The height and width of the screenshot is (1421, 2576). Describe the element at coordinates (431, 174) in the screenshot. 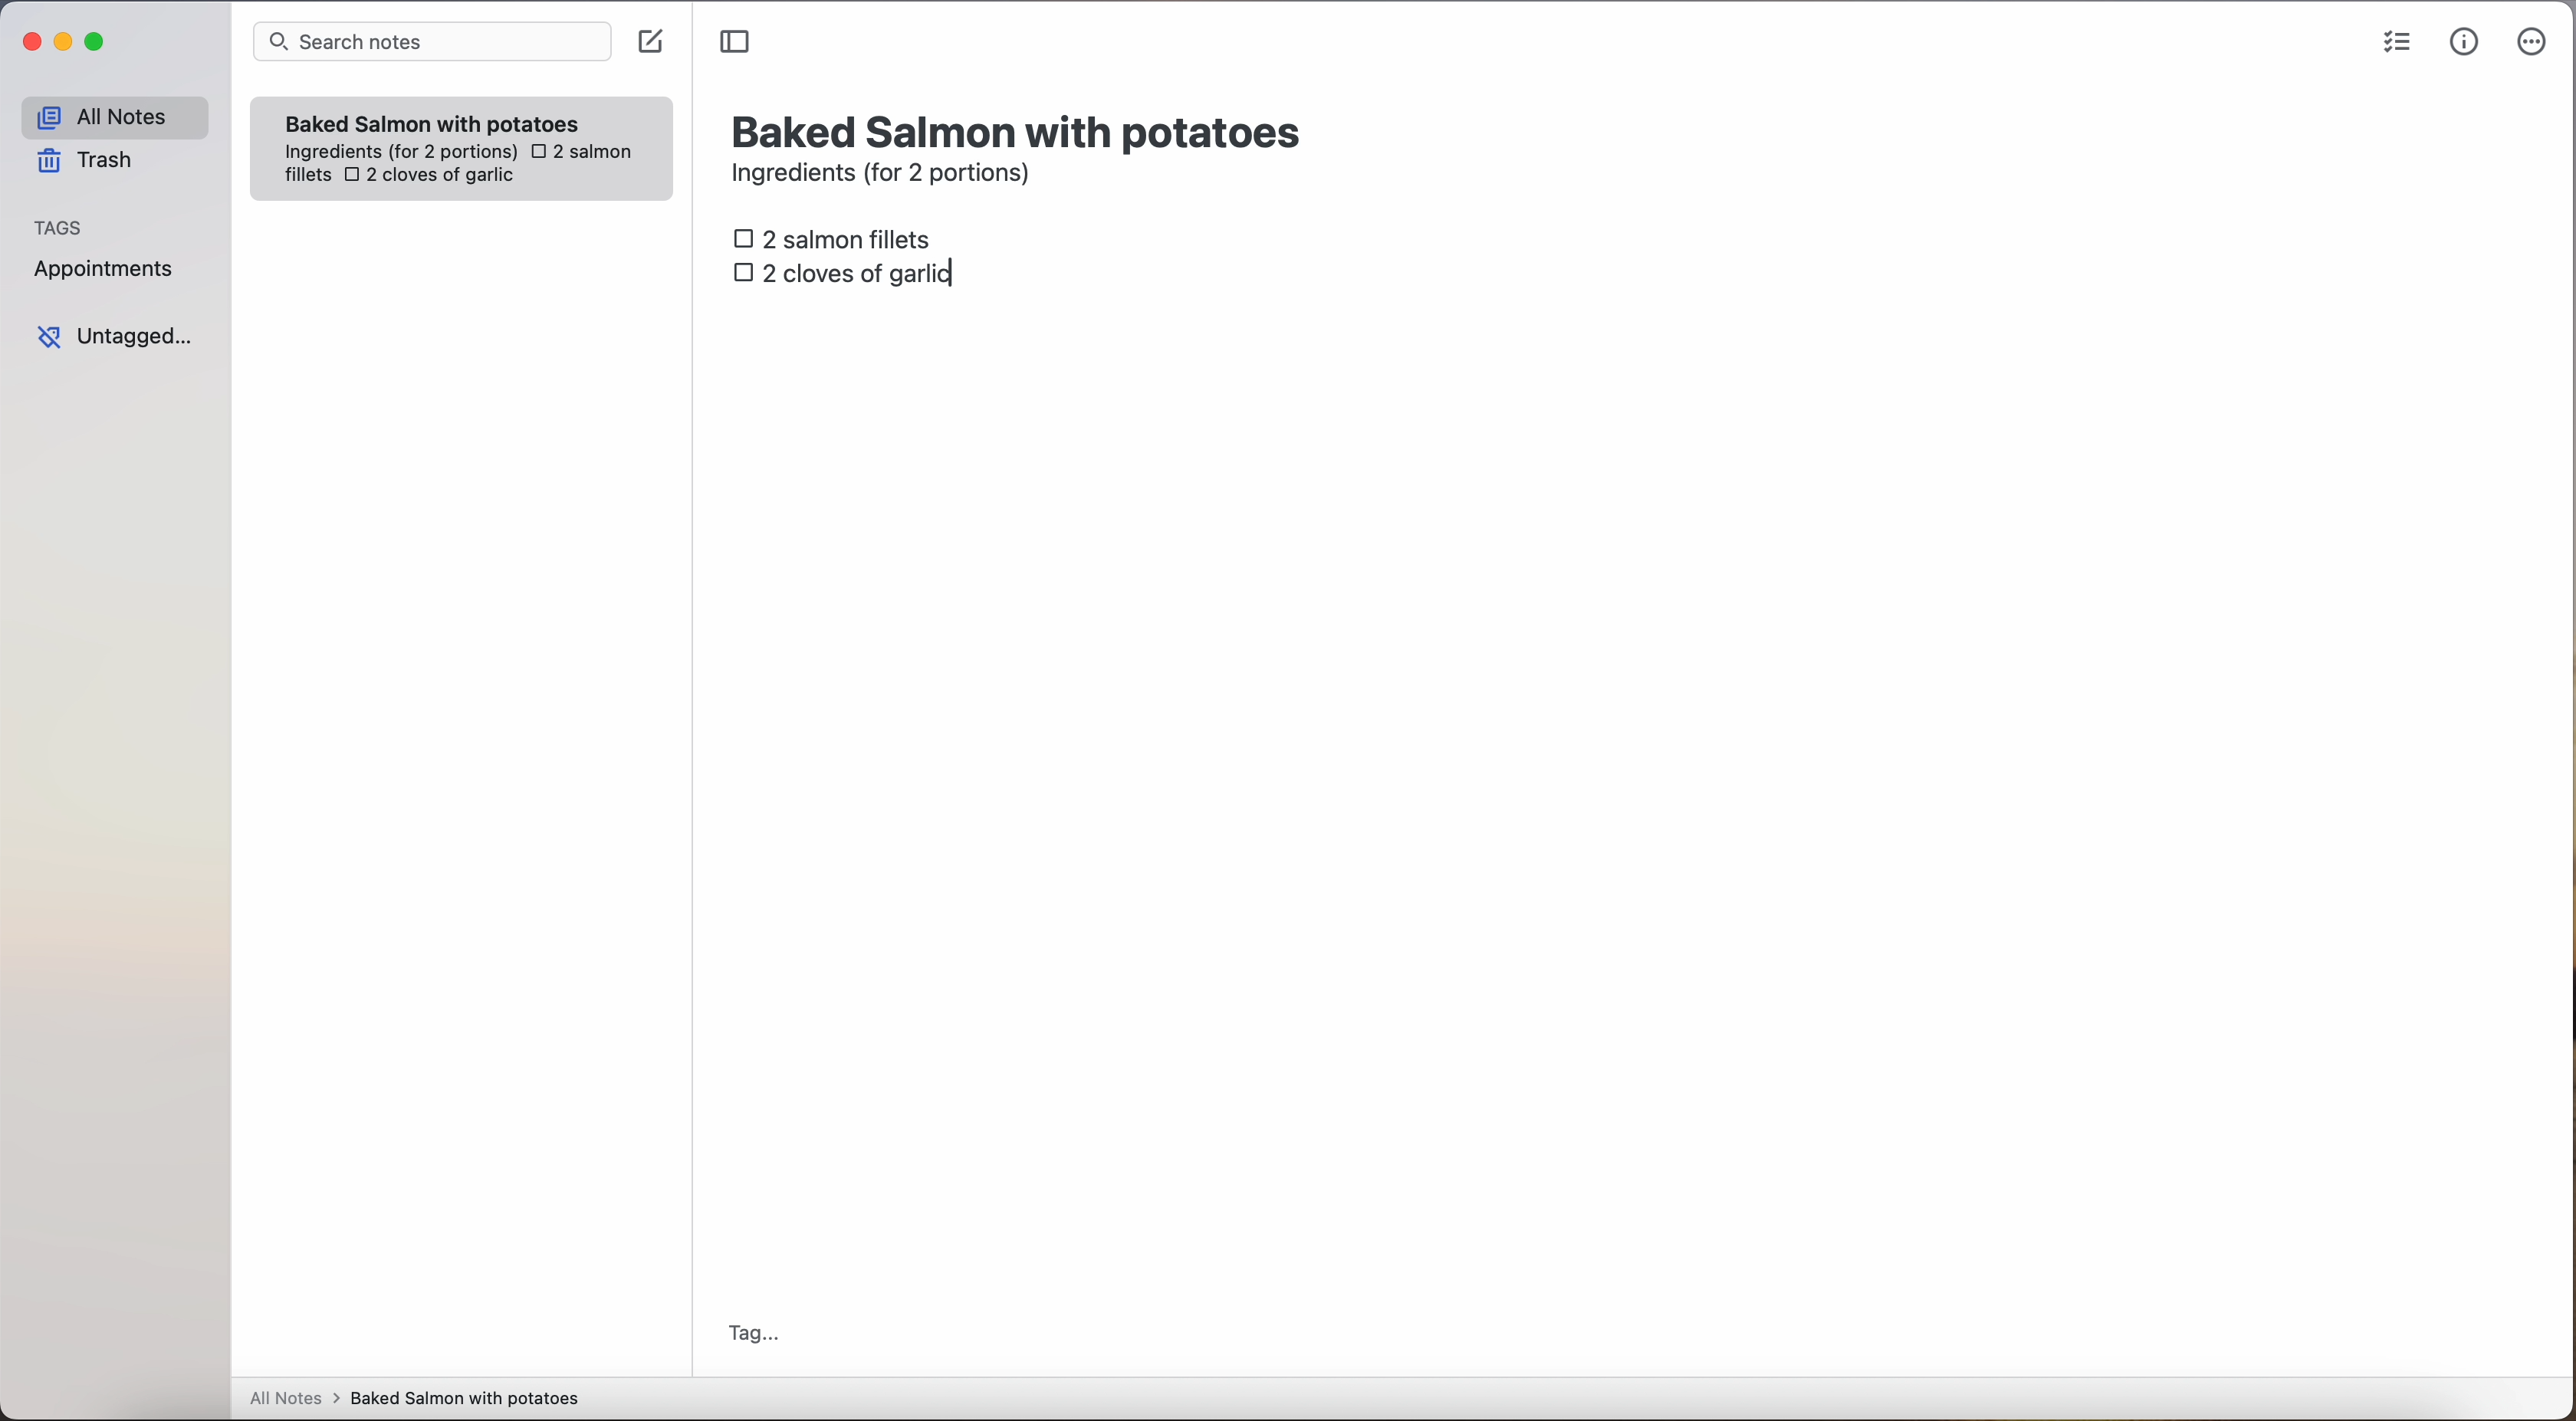

I see `2 cloves of garlic` at that location.